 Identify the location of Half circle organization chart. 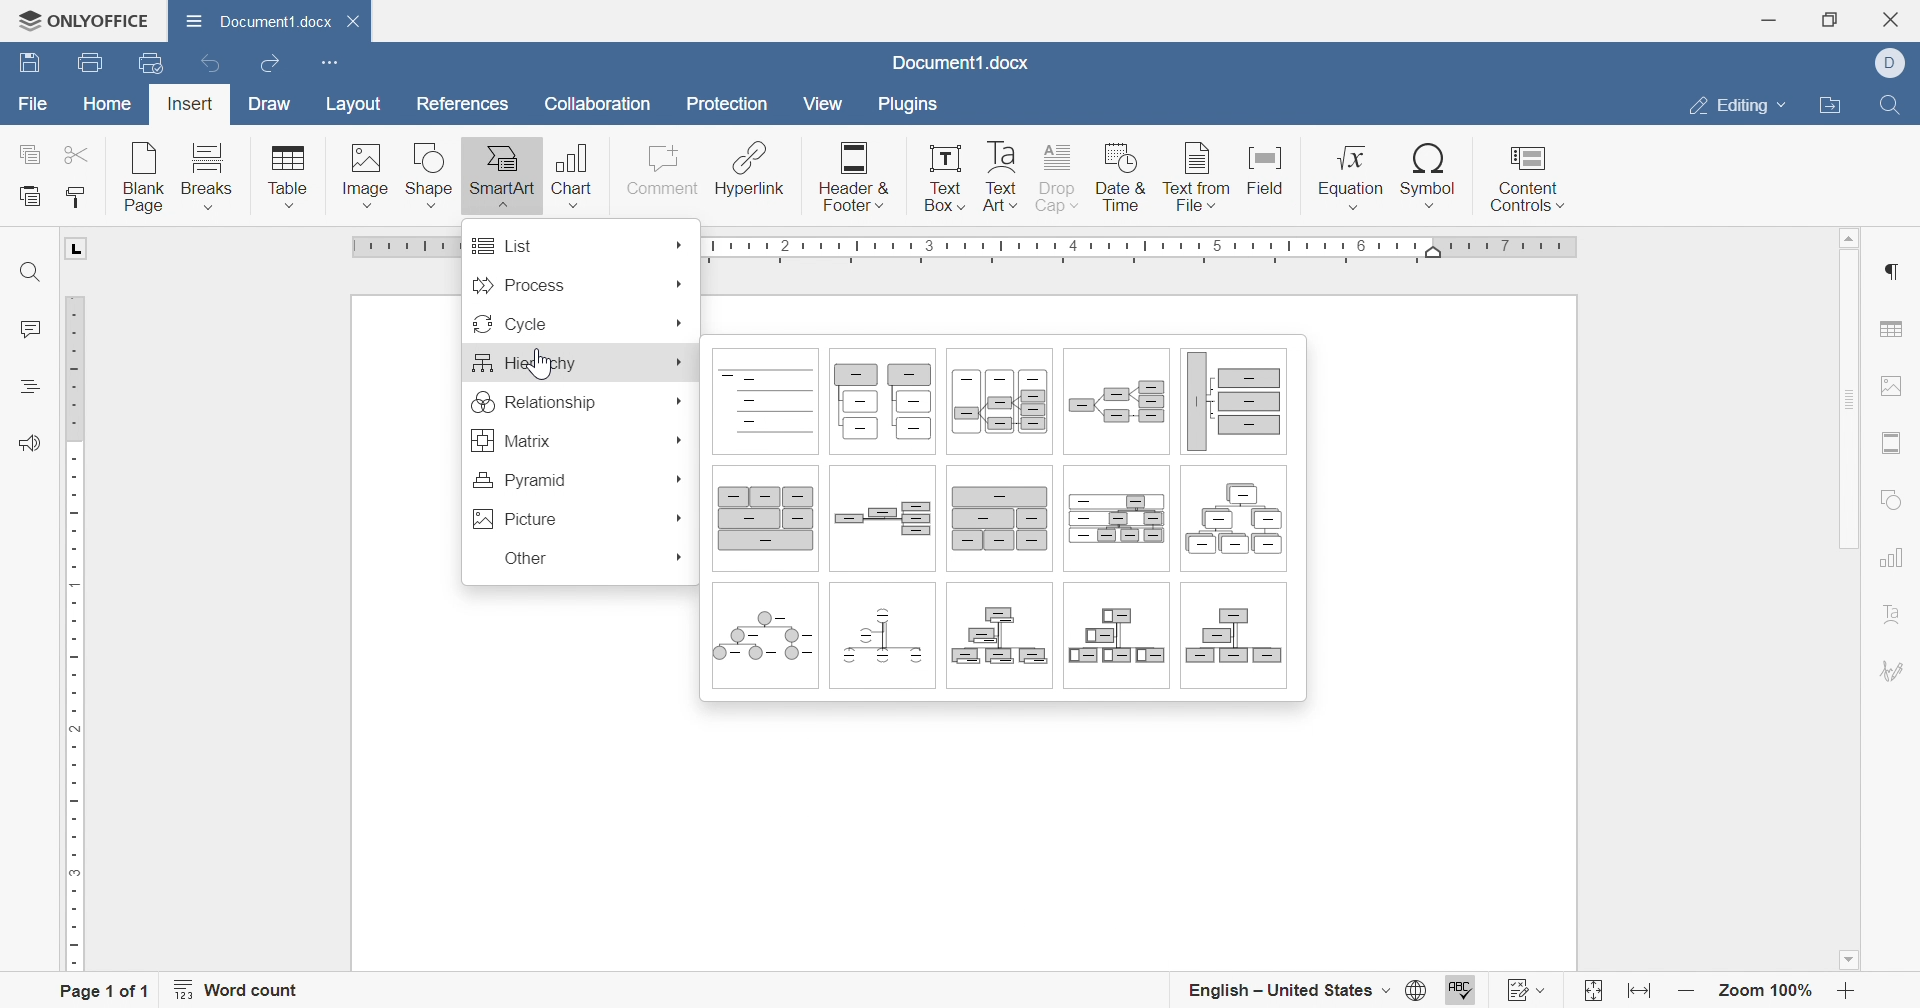
(884, 640).